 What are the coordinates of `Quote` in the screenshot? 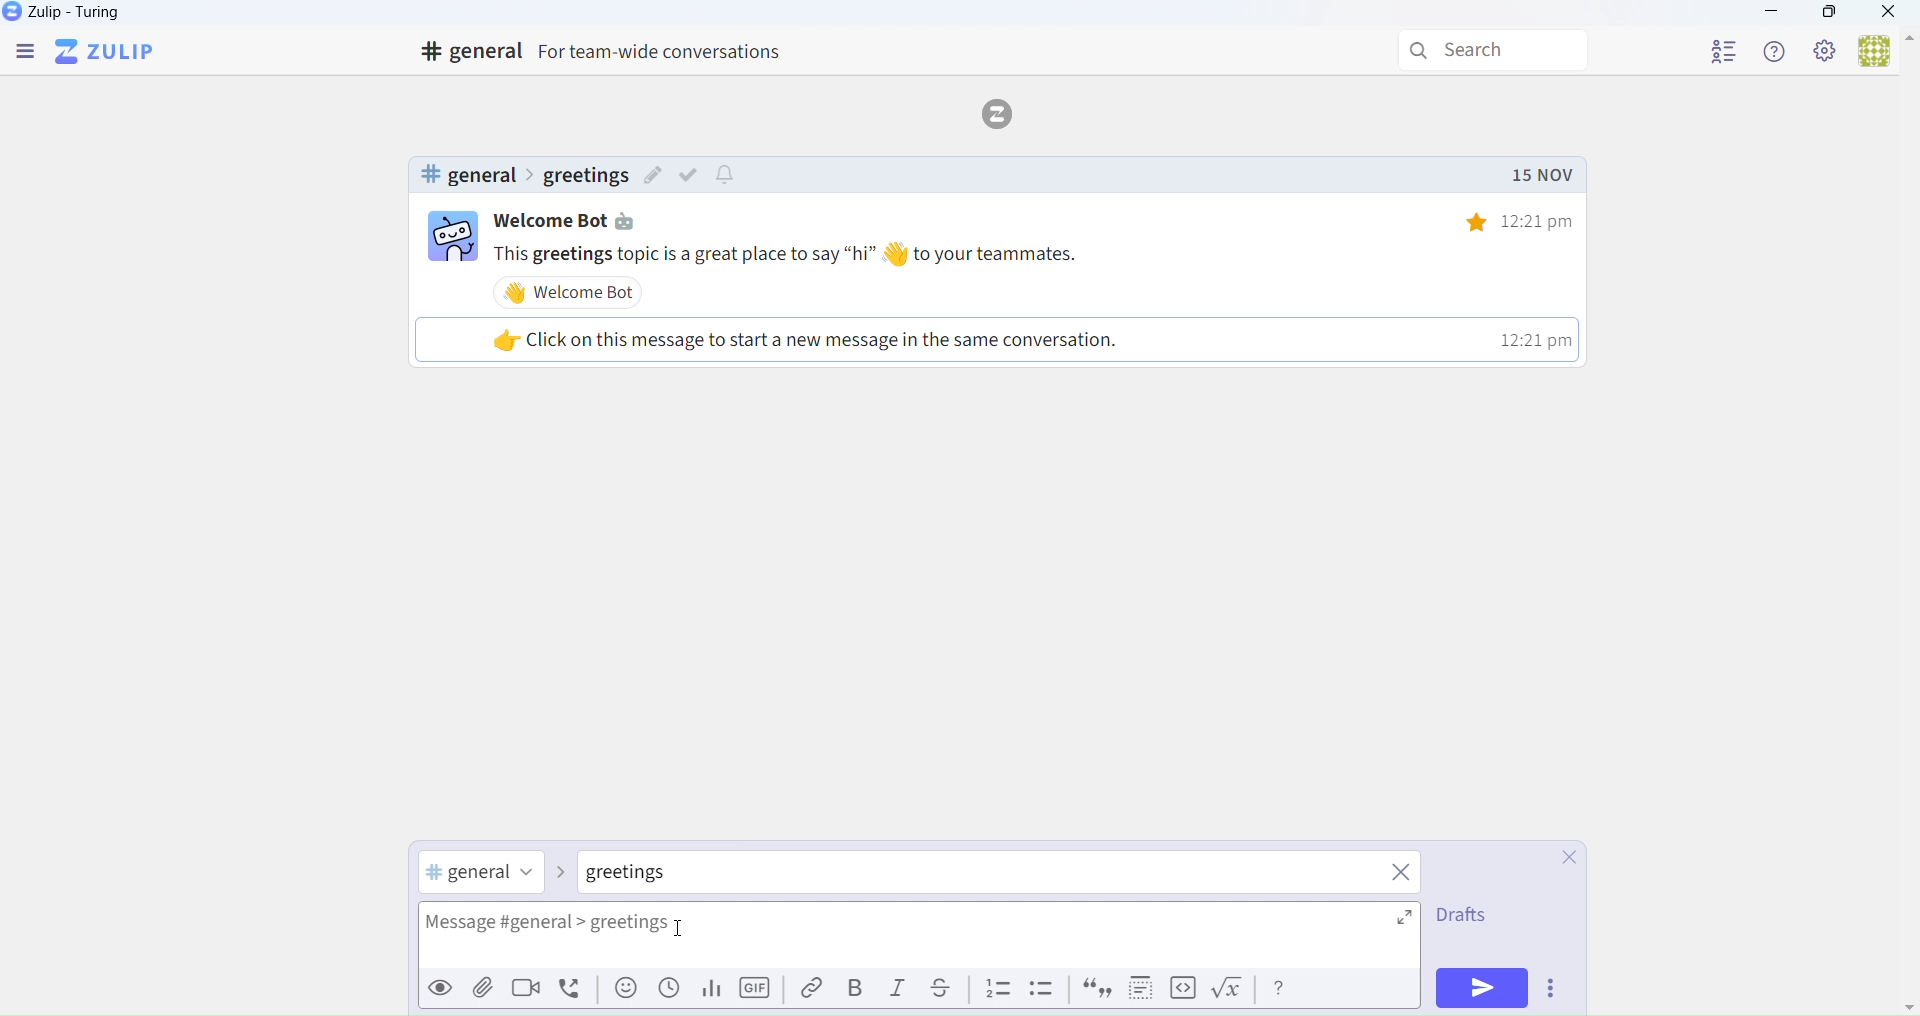 It's located at (1094, 991).